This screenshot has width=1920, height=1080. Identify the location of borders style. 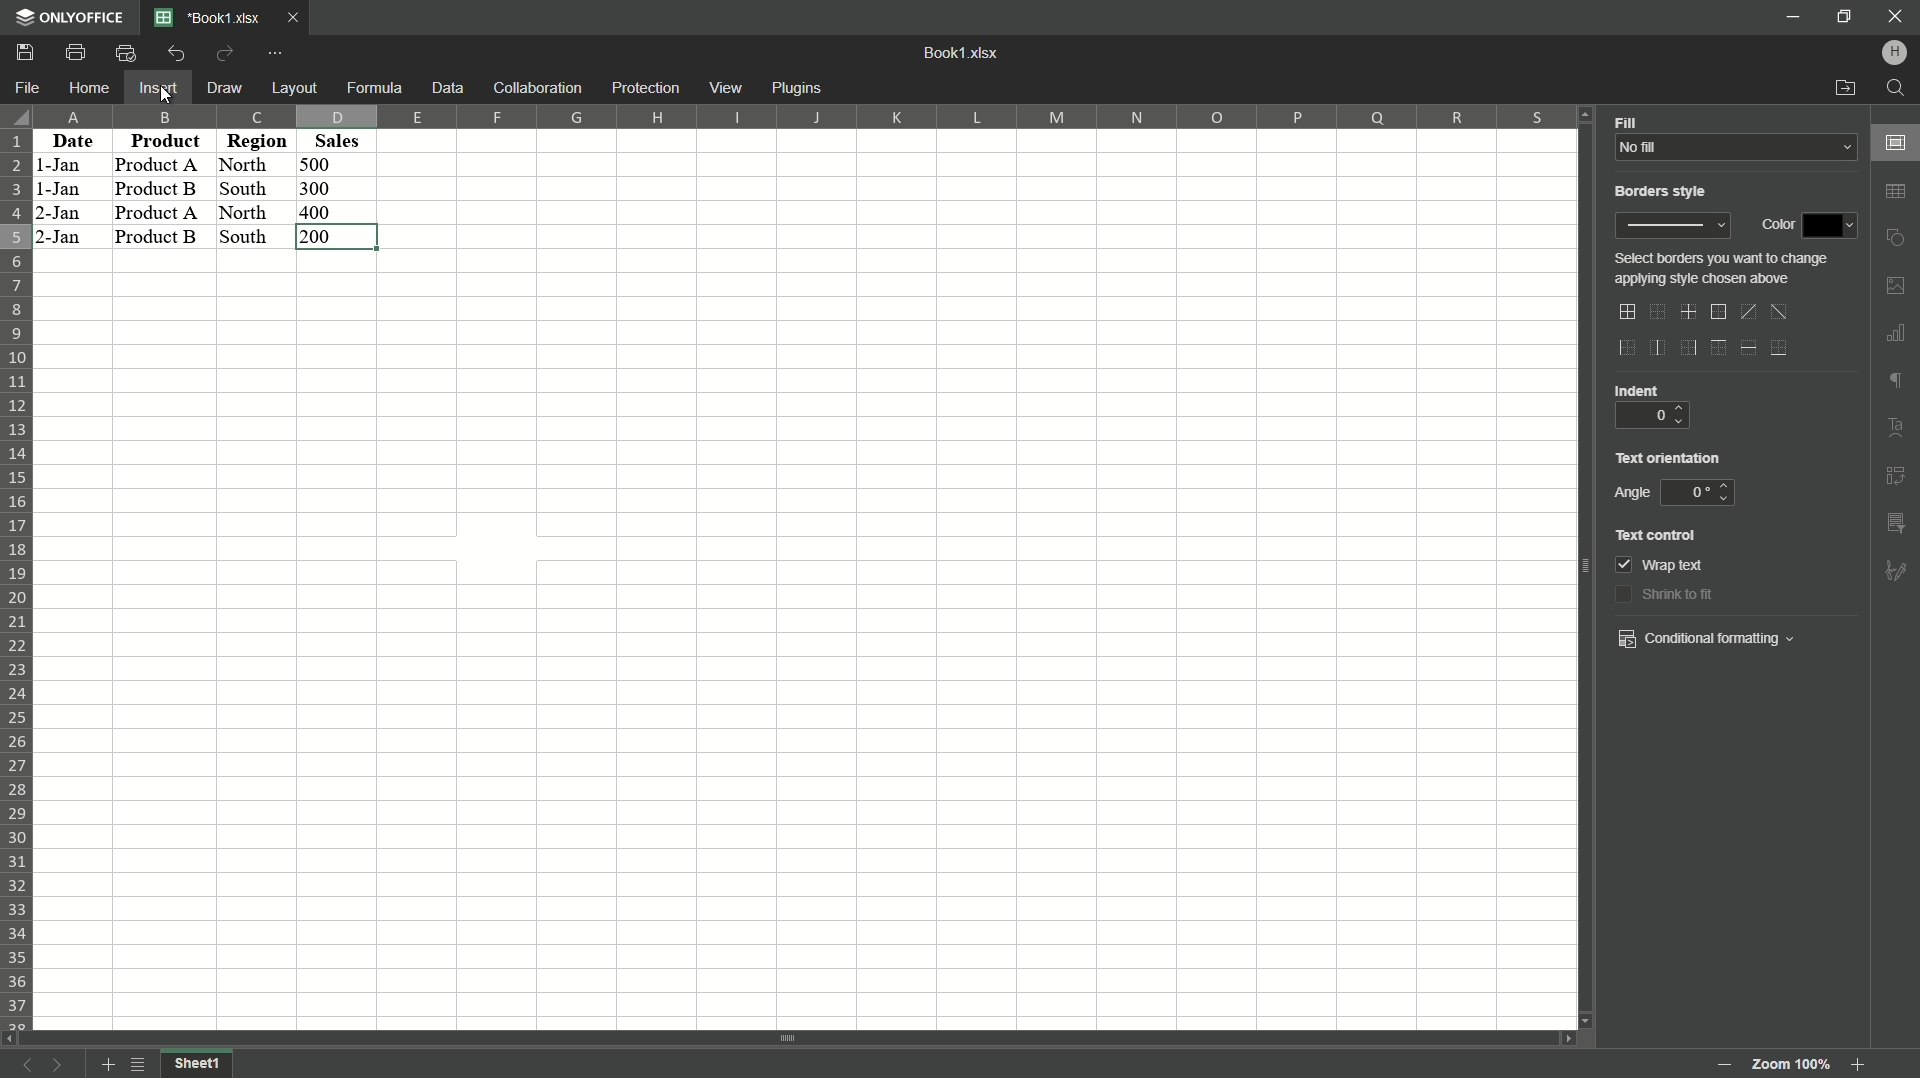
(1659, 194).